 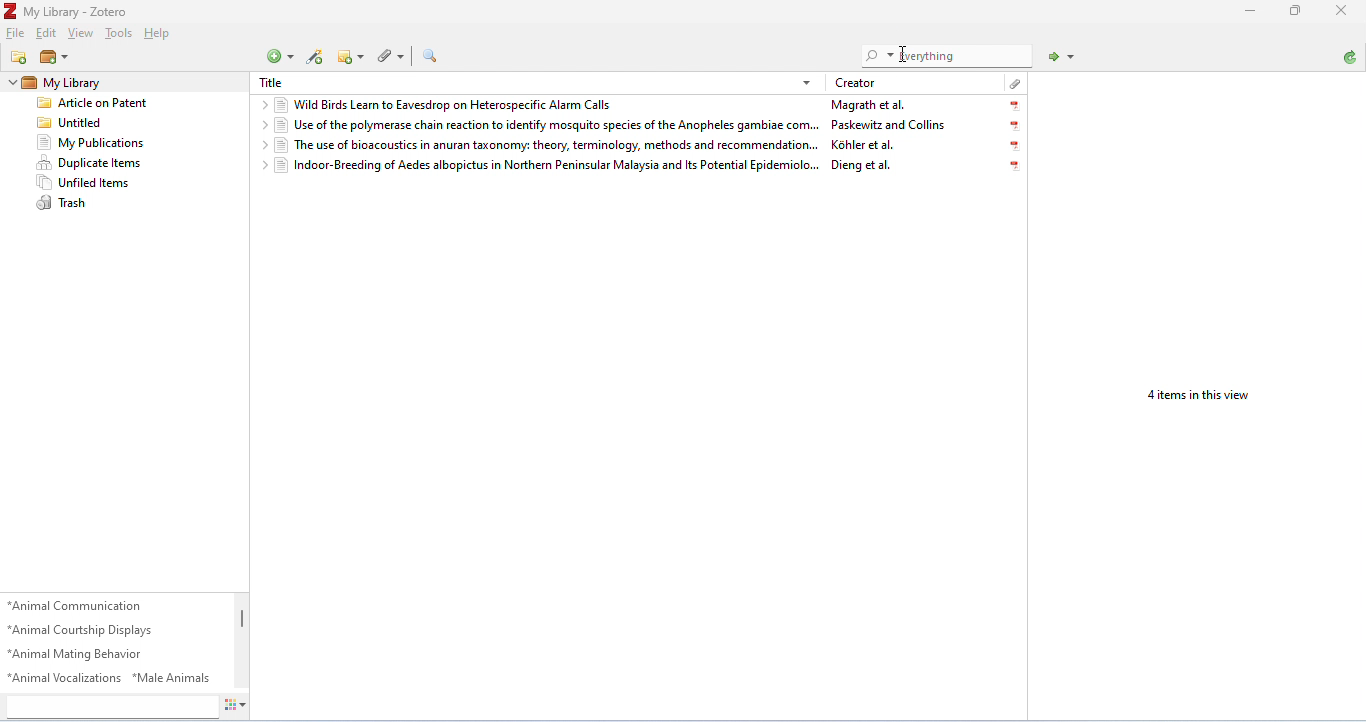 I want to click on New Collection..., so click(x=20, y=58).